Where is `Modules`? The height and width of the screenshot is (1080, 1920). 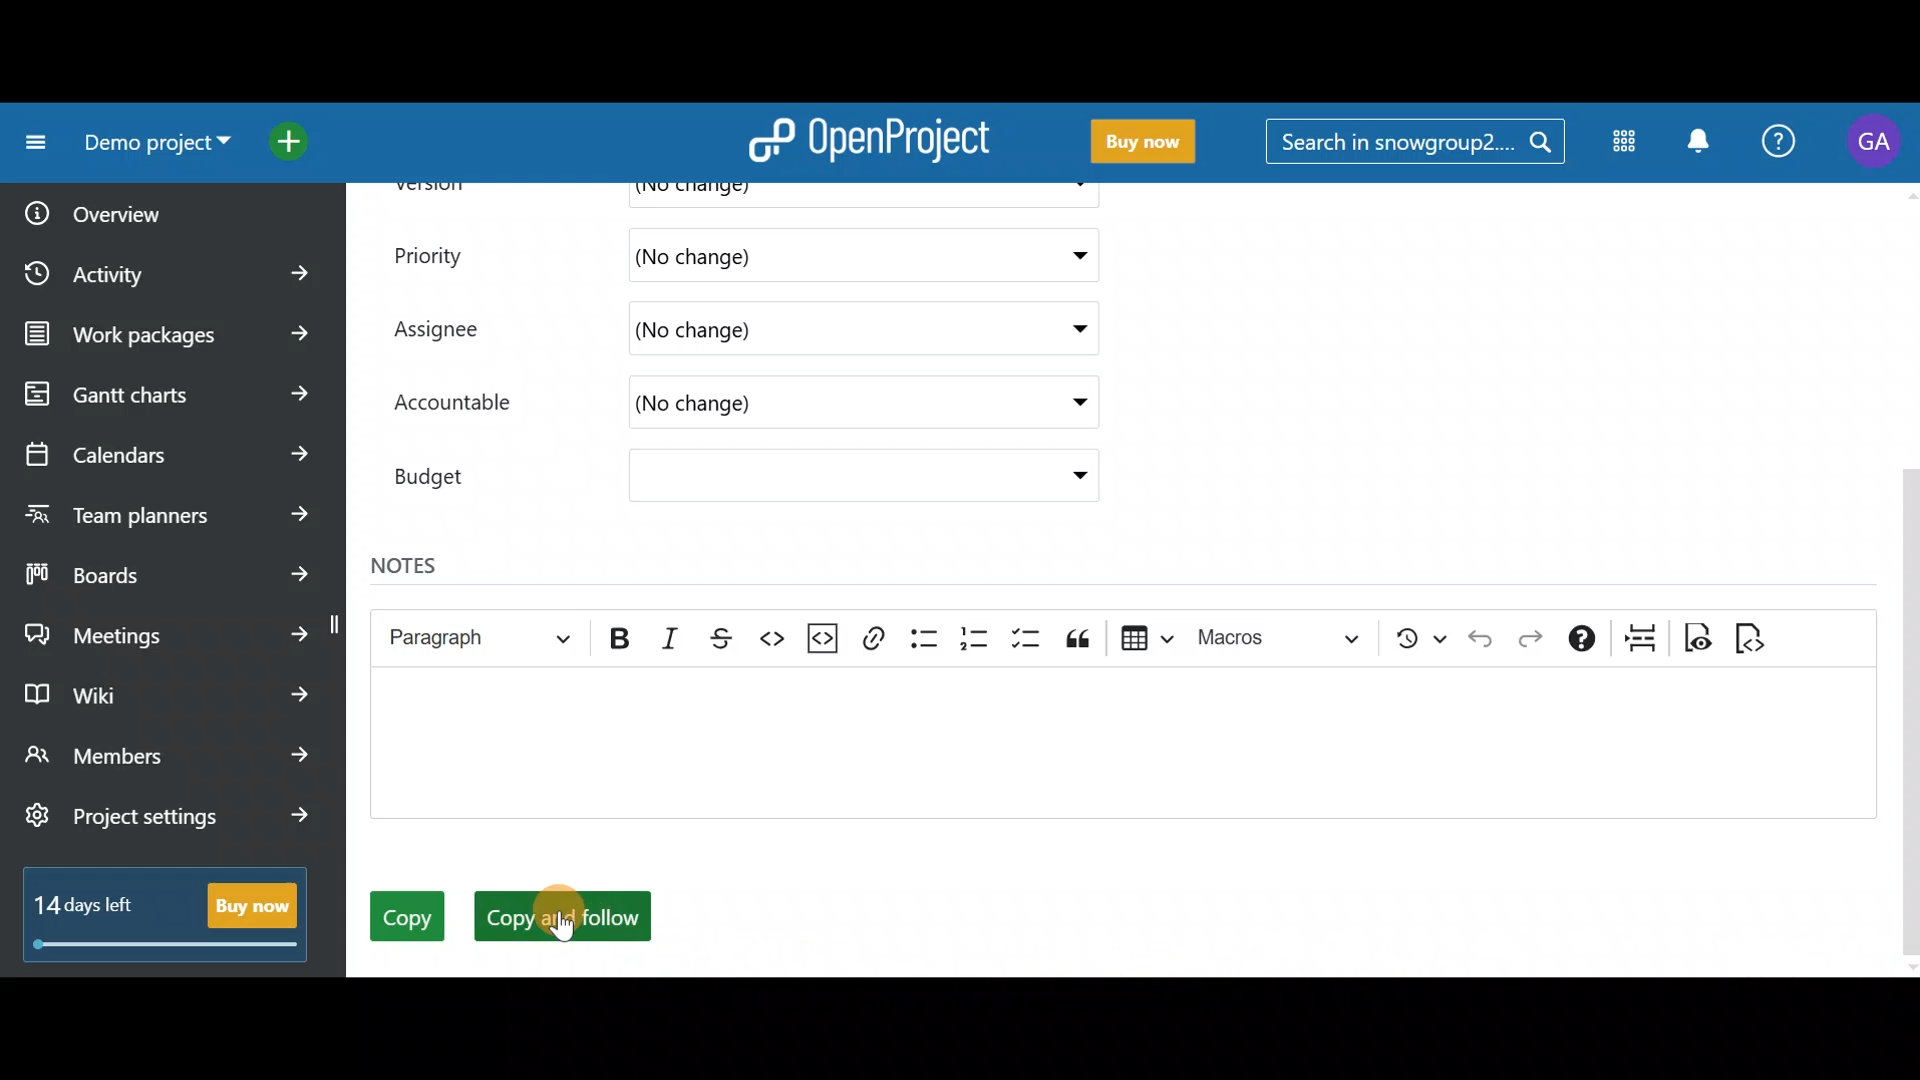 Modules is located at coordinates (1618, 145).